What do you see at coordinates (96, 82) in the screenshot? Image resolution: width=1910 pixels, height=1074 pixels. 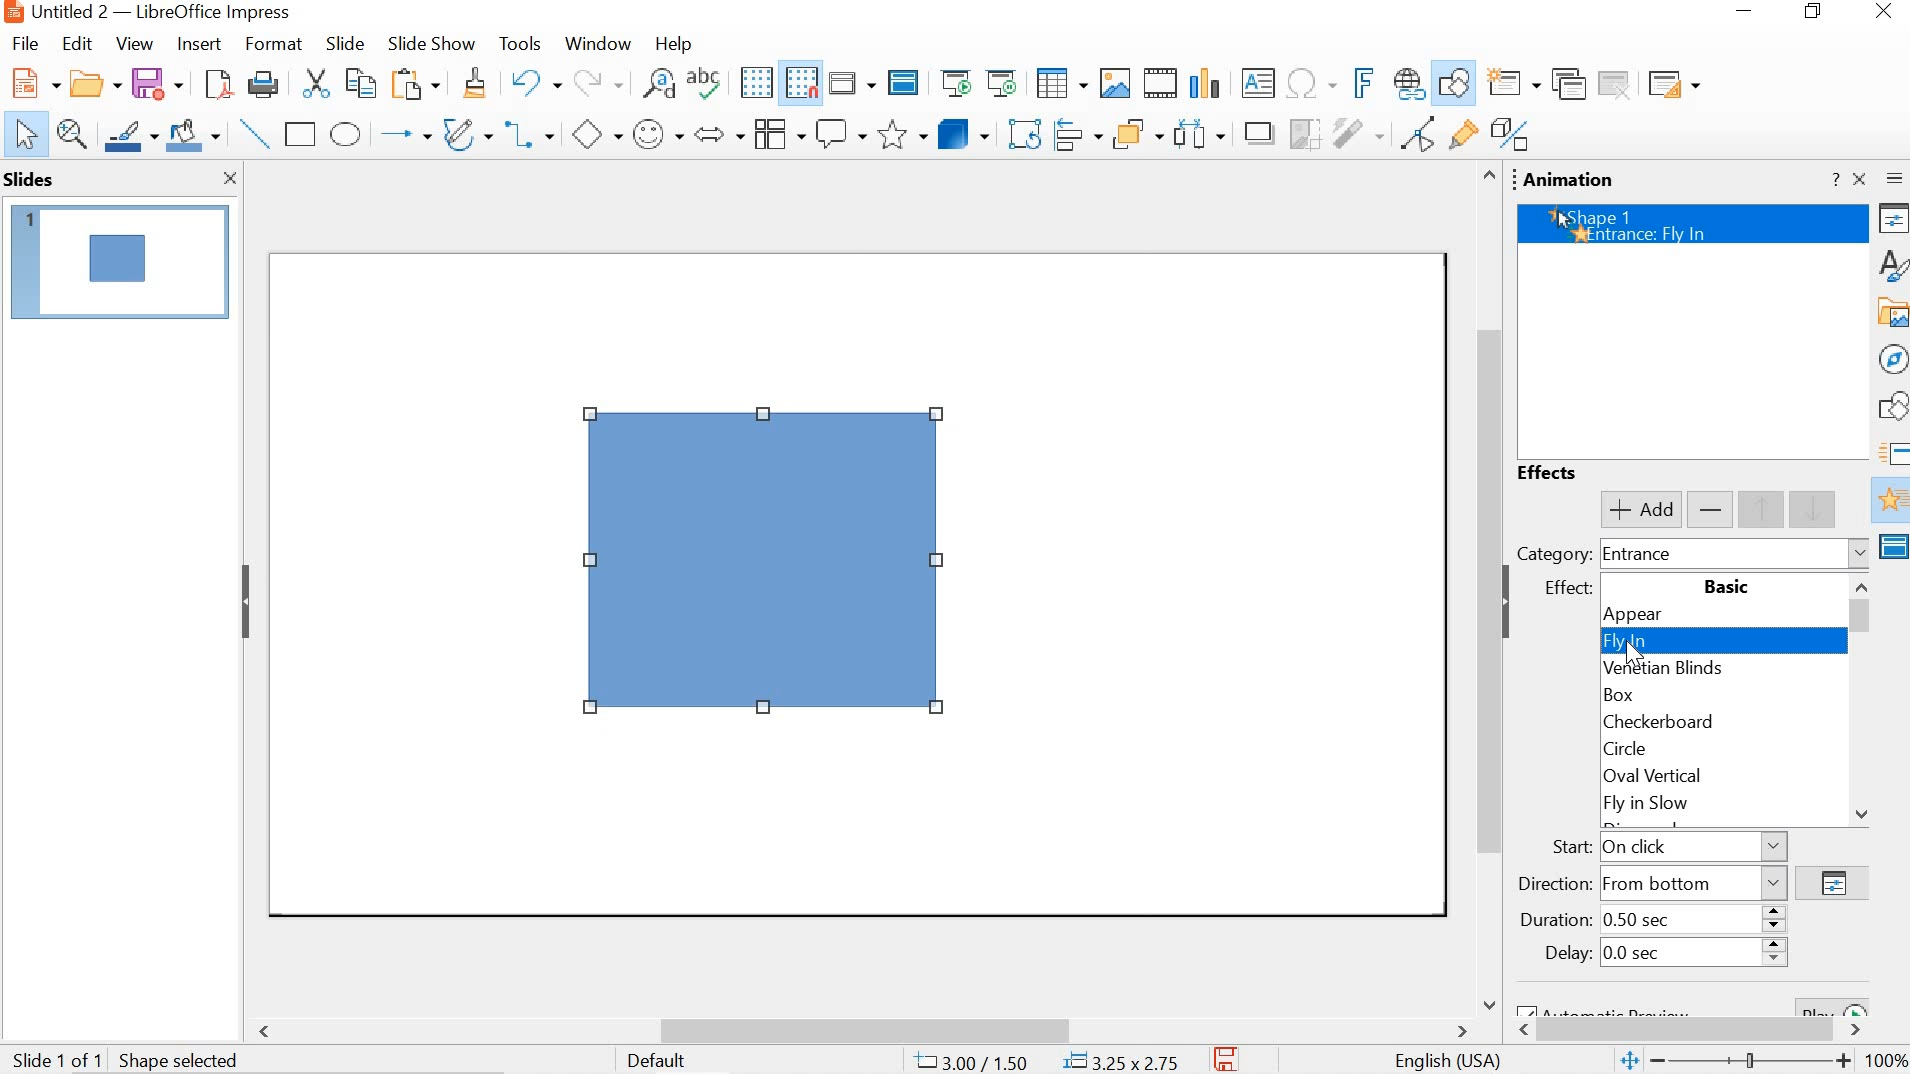 I see `new` at bounding box center [96, 82].